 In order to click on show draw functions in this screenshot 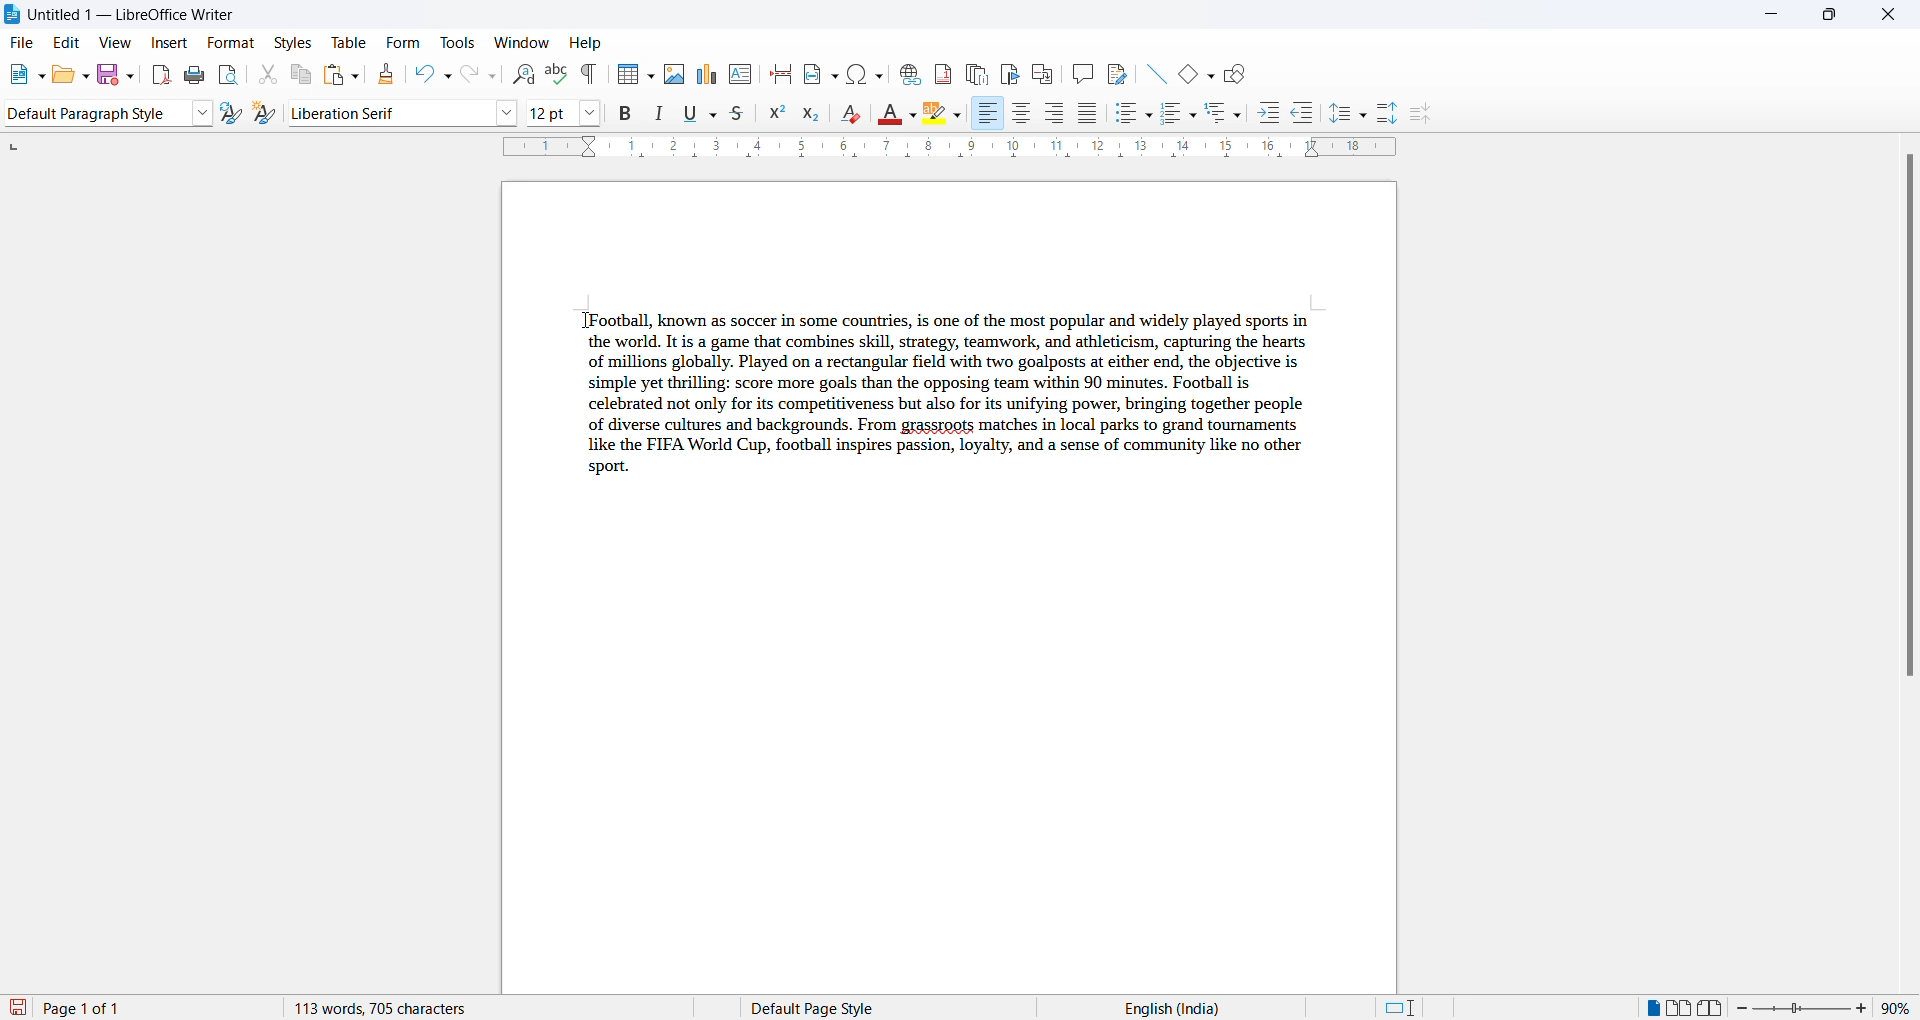, I will do `click(1238, 75)`.